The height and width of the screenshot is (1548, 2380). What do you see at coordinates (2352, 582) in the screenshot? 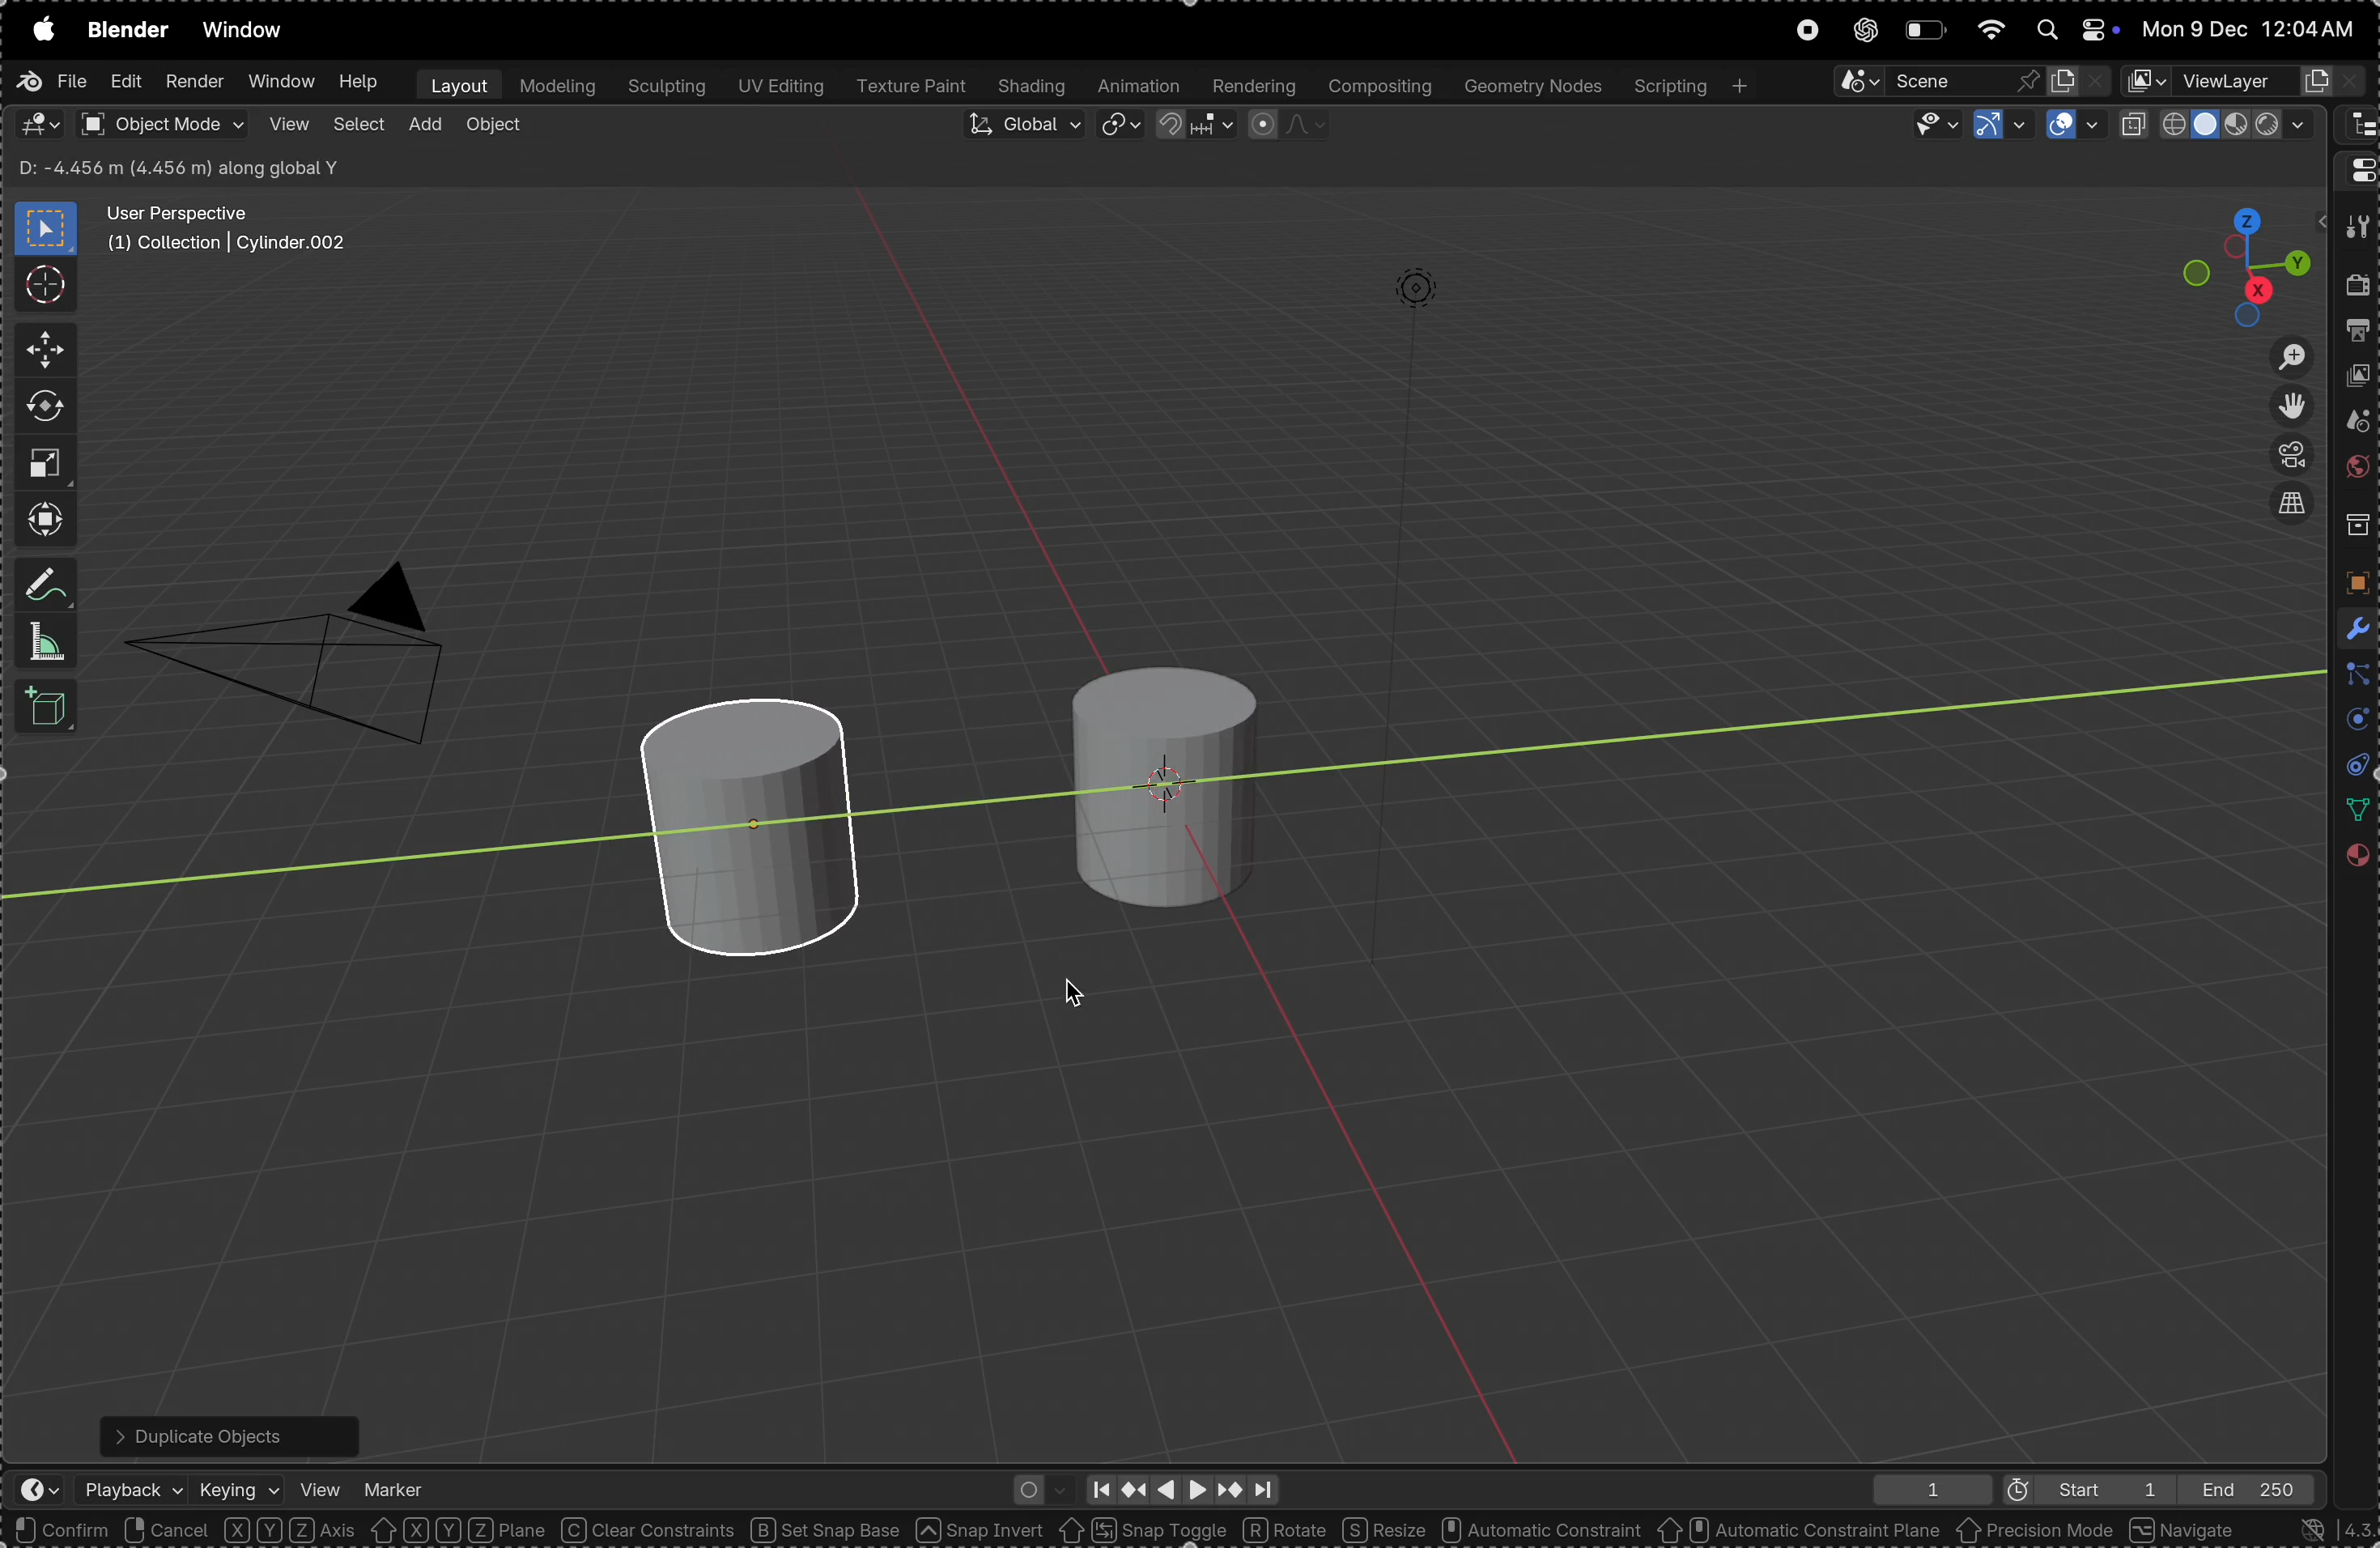
I see `objects` at bounding box center [2352, 582].